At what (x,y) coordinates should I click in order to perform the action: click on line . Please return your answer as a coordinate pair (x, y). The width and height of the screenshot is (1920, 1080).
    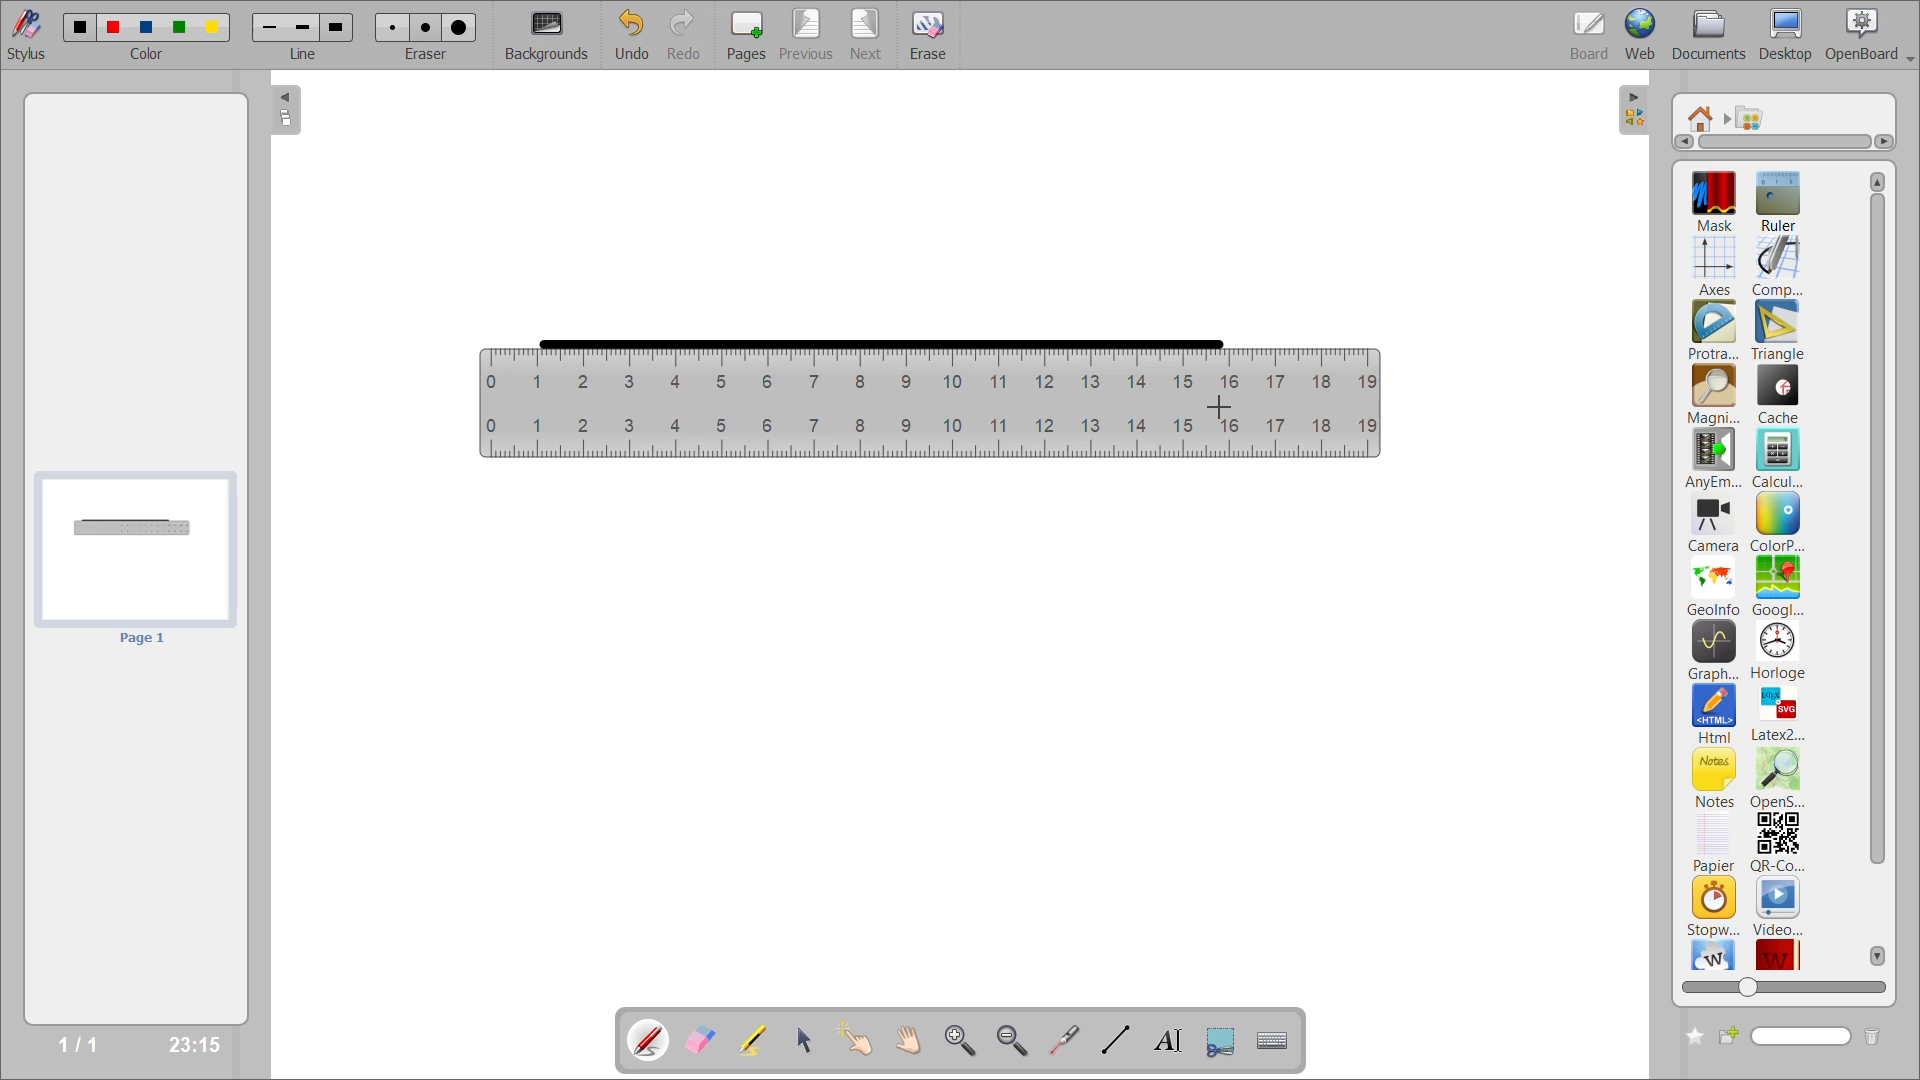
    Looking at the image, I should click on (305, 53).